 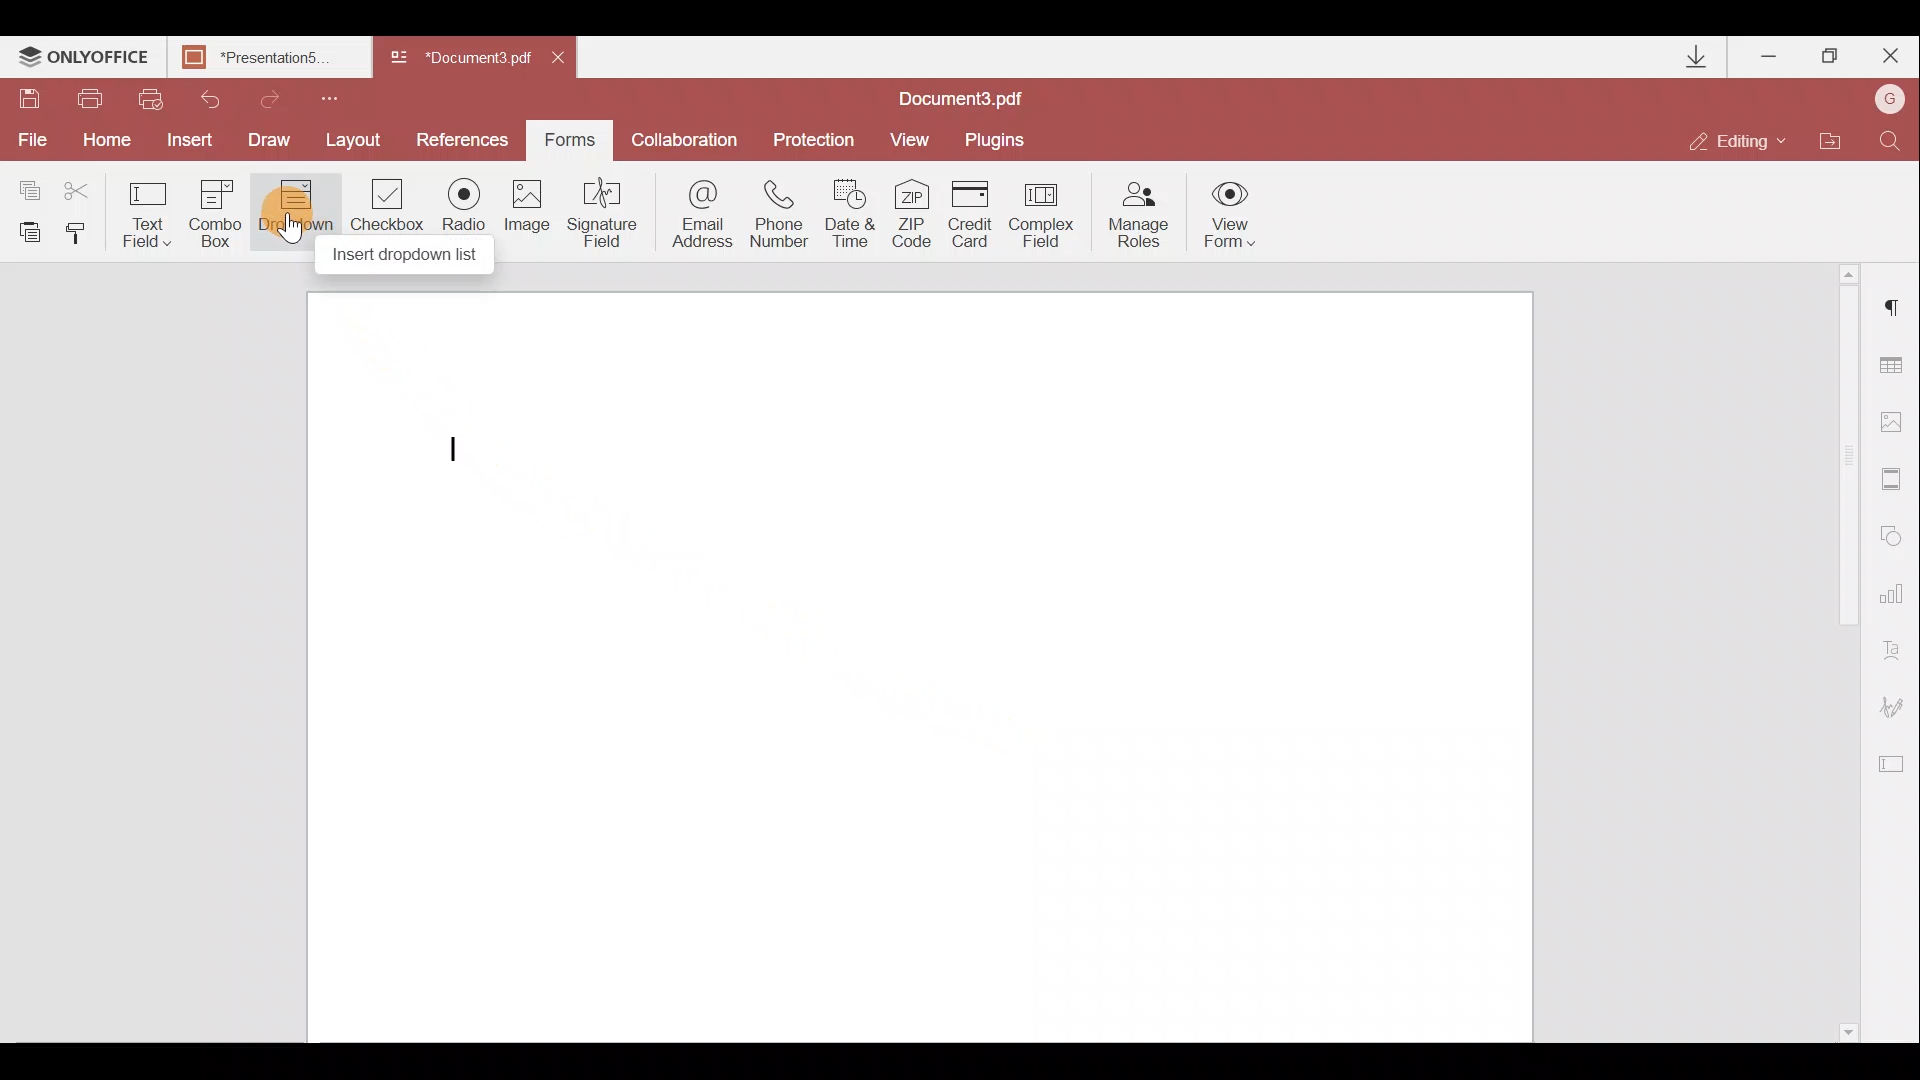 What do you see at coordinates (1890, 700) in the screenshot?
I see `Signature settings` at bounding box center [1890, 700].